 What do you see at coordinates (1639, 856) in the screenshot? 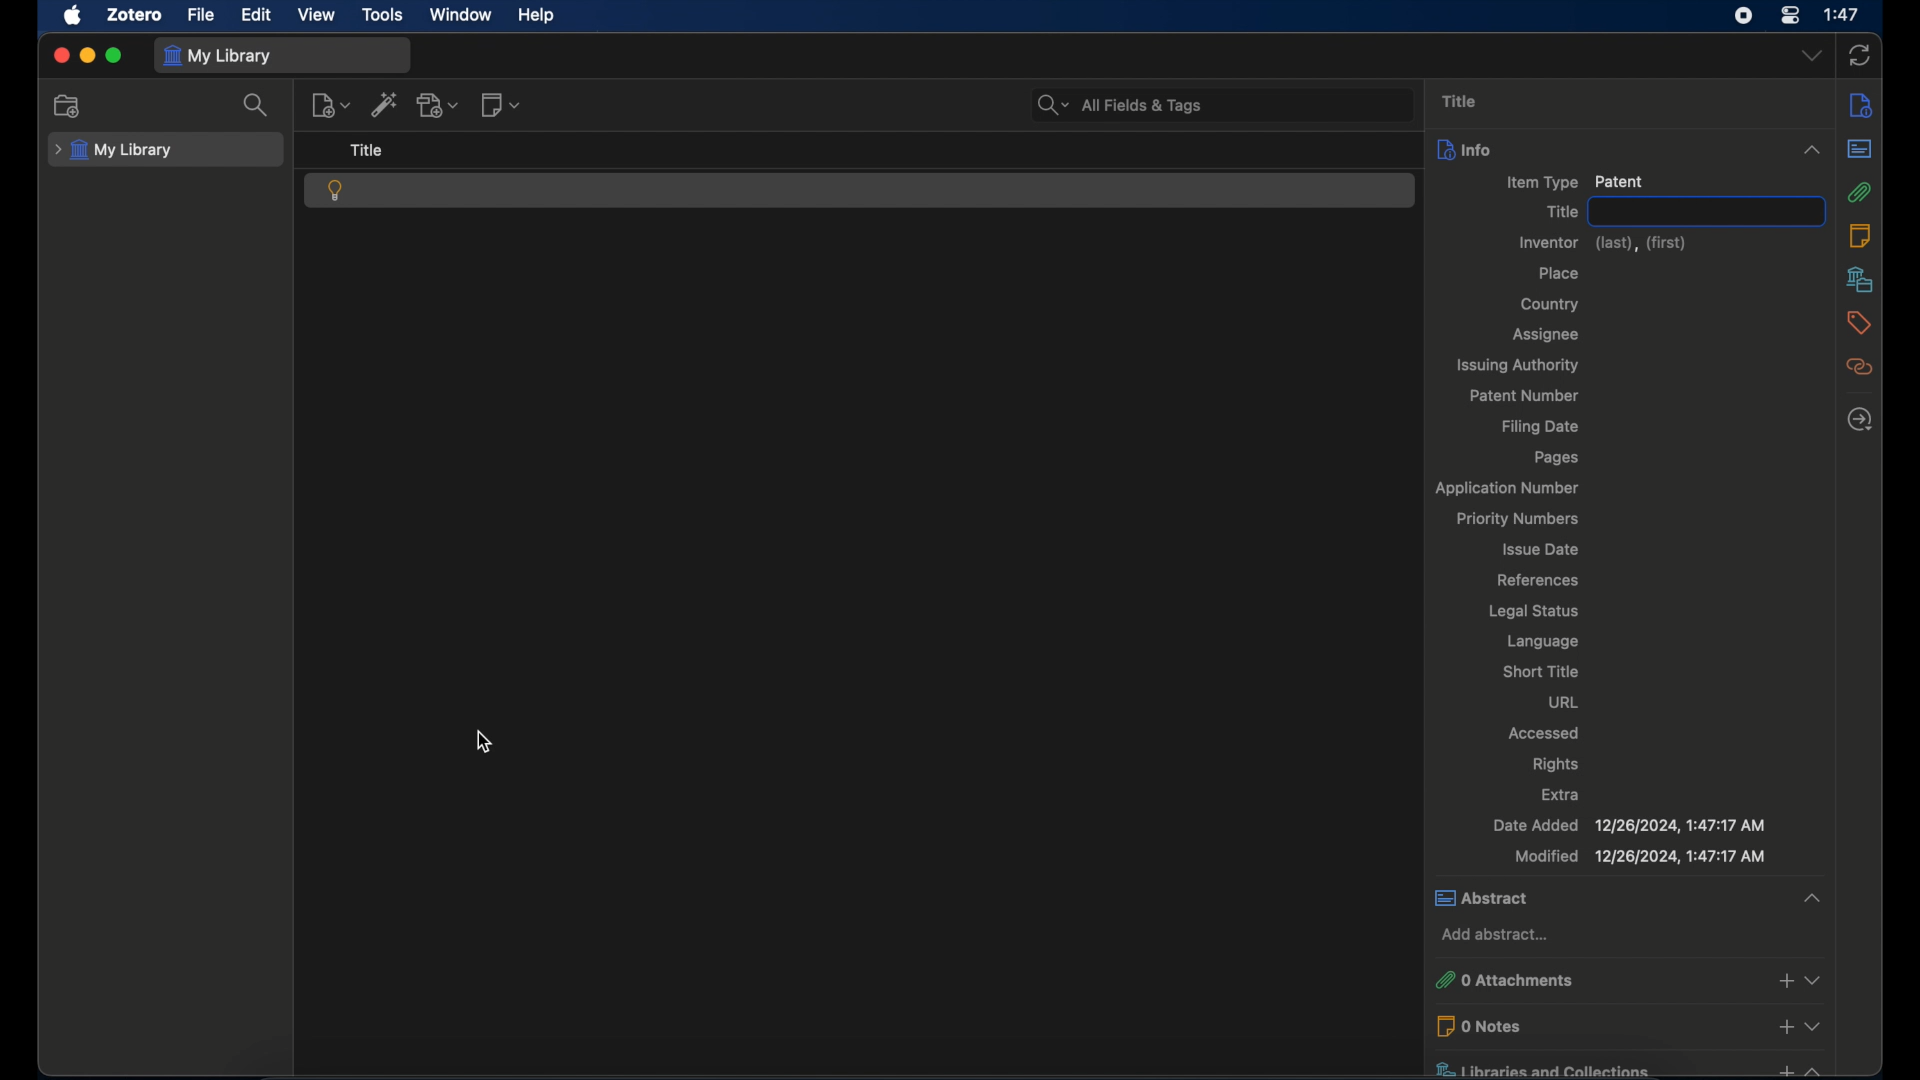
I see `modified 12/26/2024, 1:47:17 AM` at bounding box center [1639, 856].